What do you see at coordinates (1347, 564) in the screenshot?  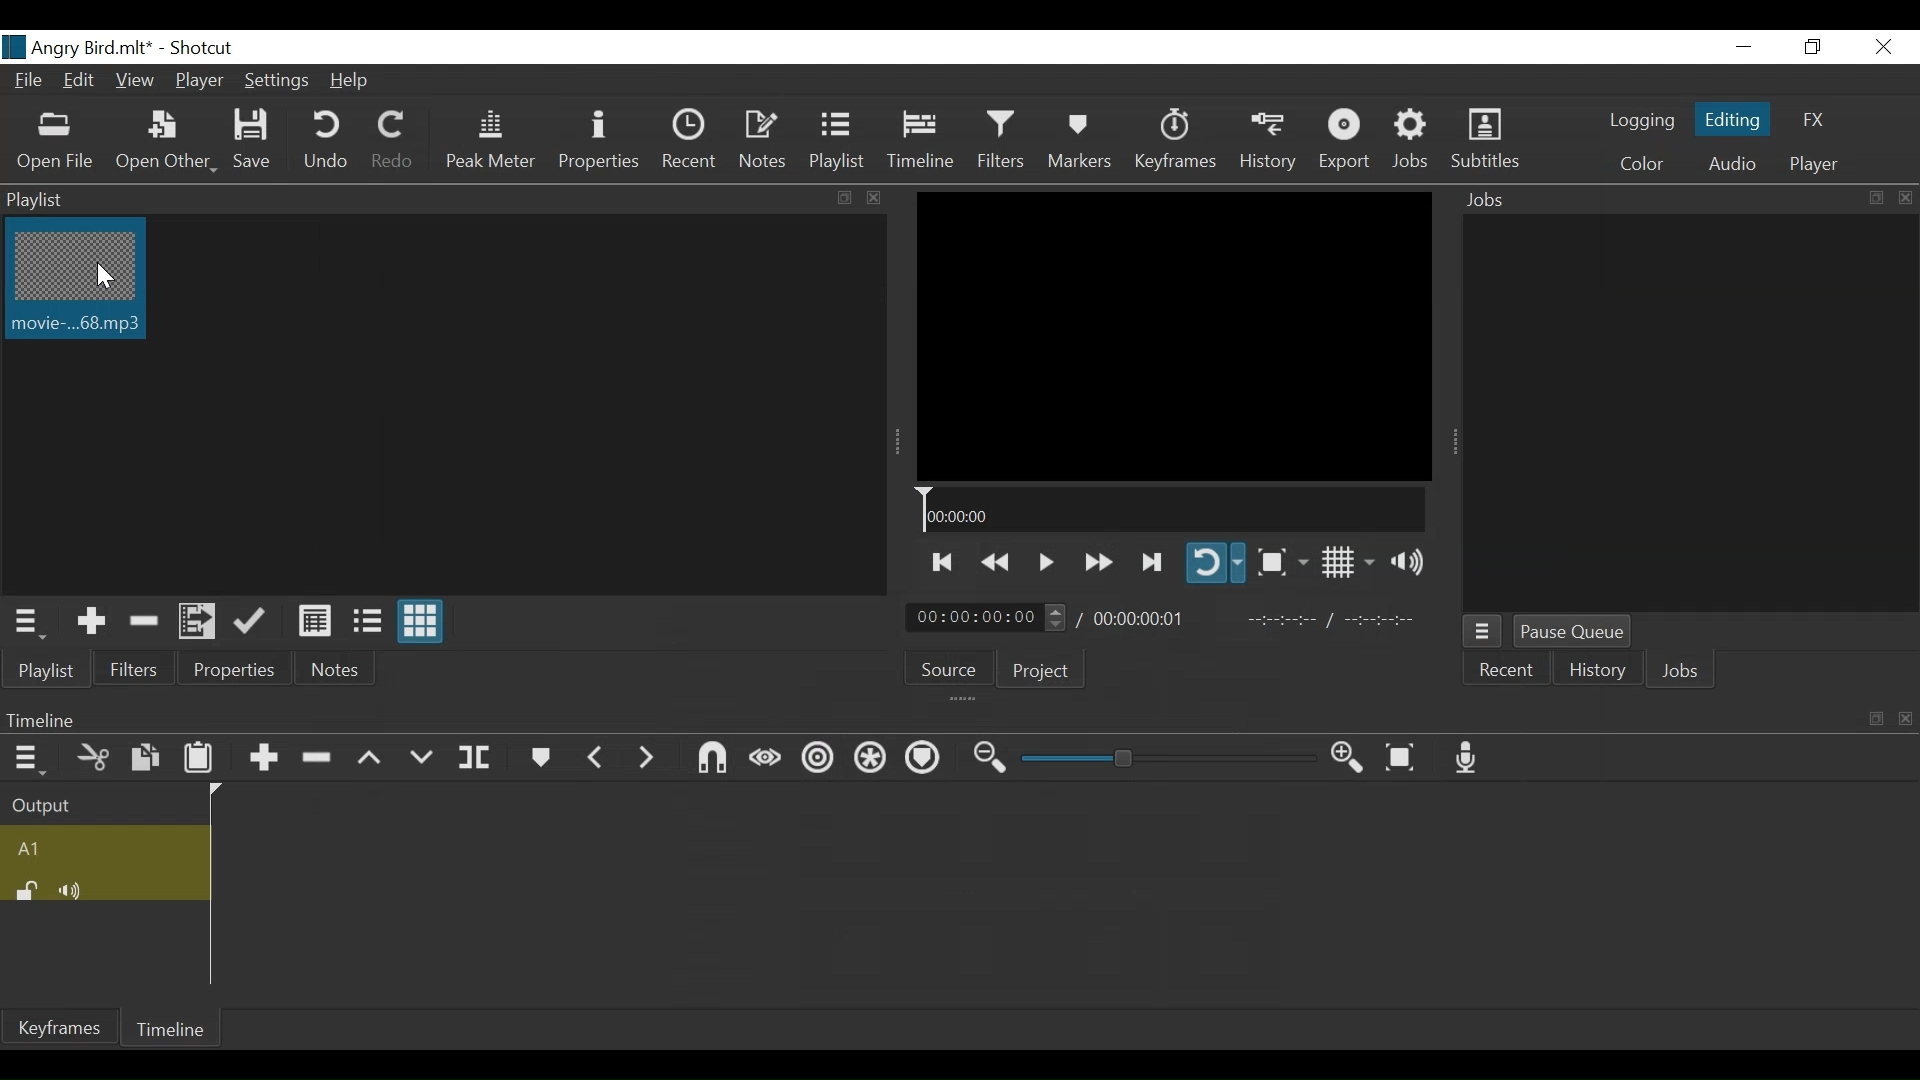 I see `Toggle display grid on player` at bounding box center [1347, 564].